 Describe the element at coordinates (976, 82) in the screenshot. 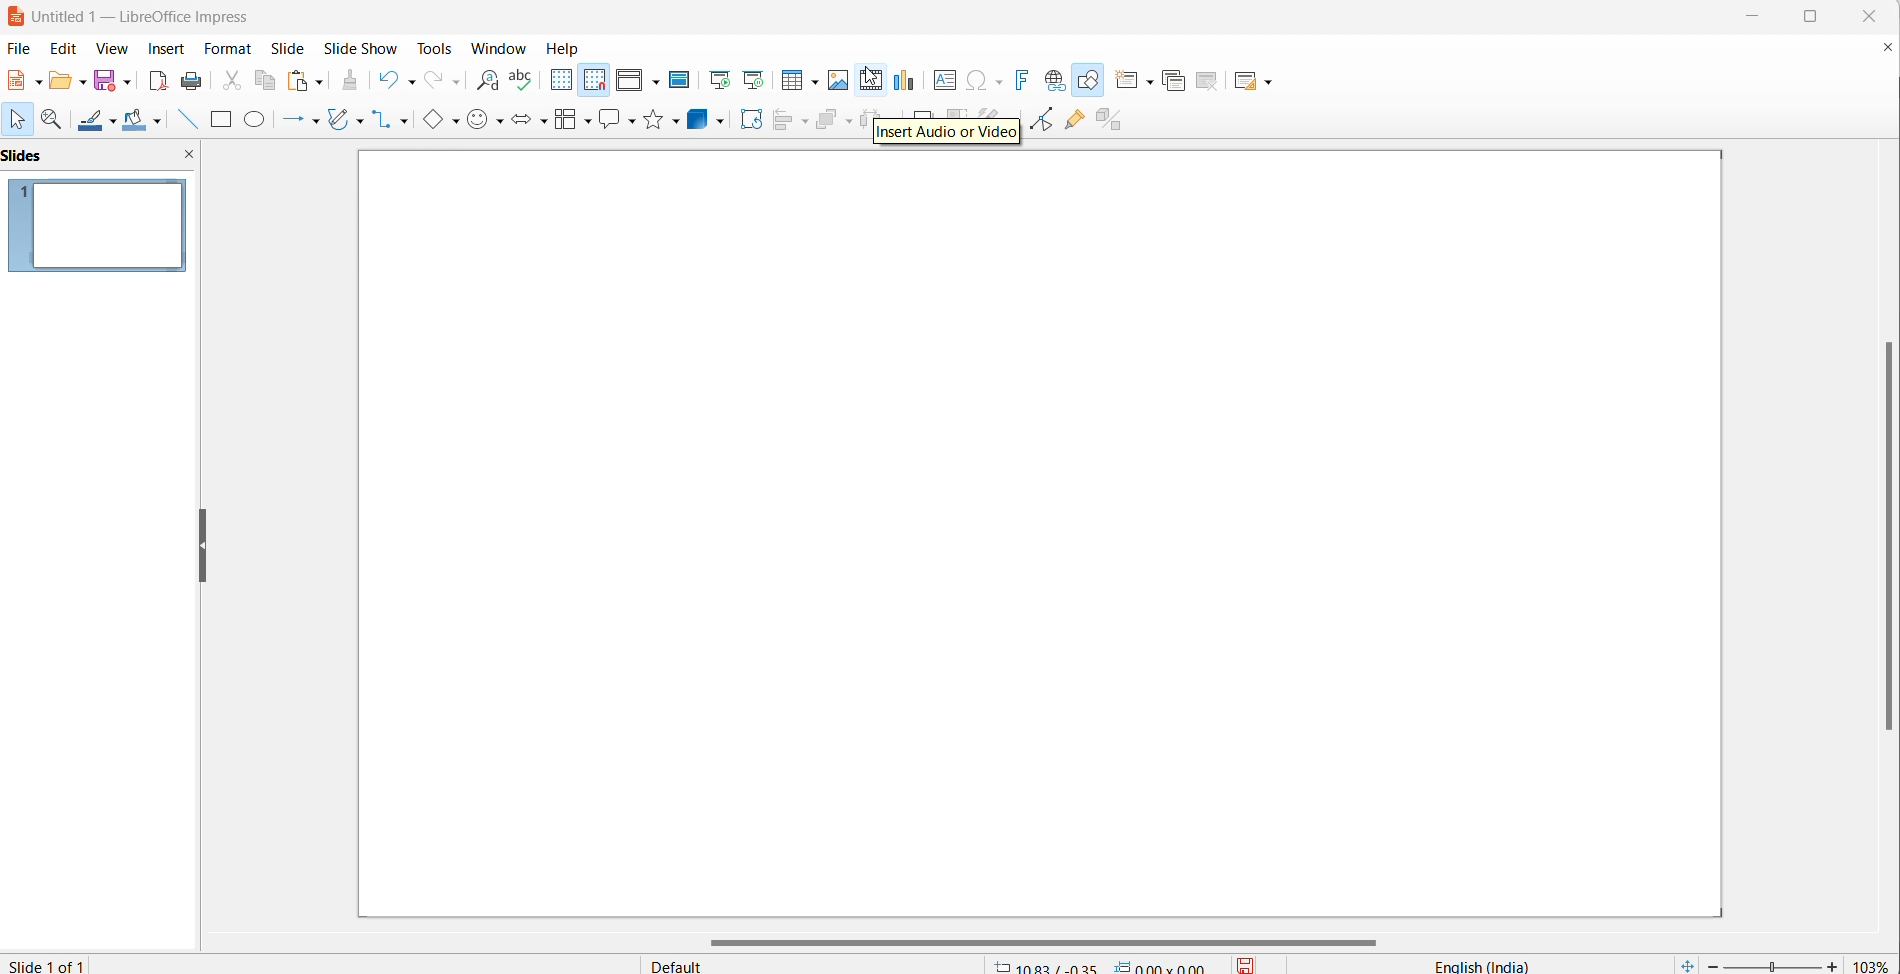

I see `insert special characters` at that location.